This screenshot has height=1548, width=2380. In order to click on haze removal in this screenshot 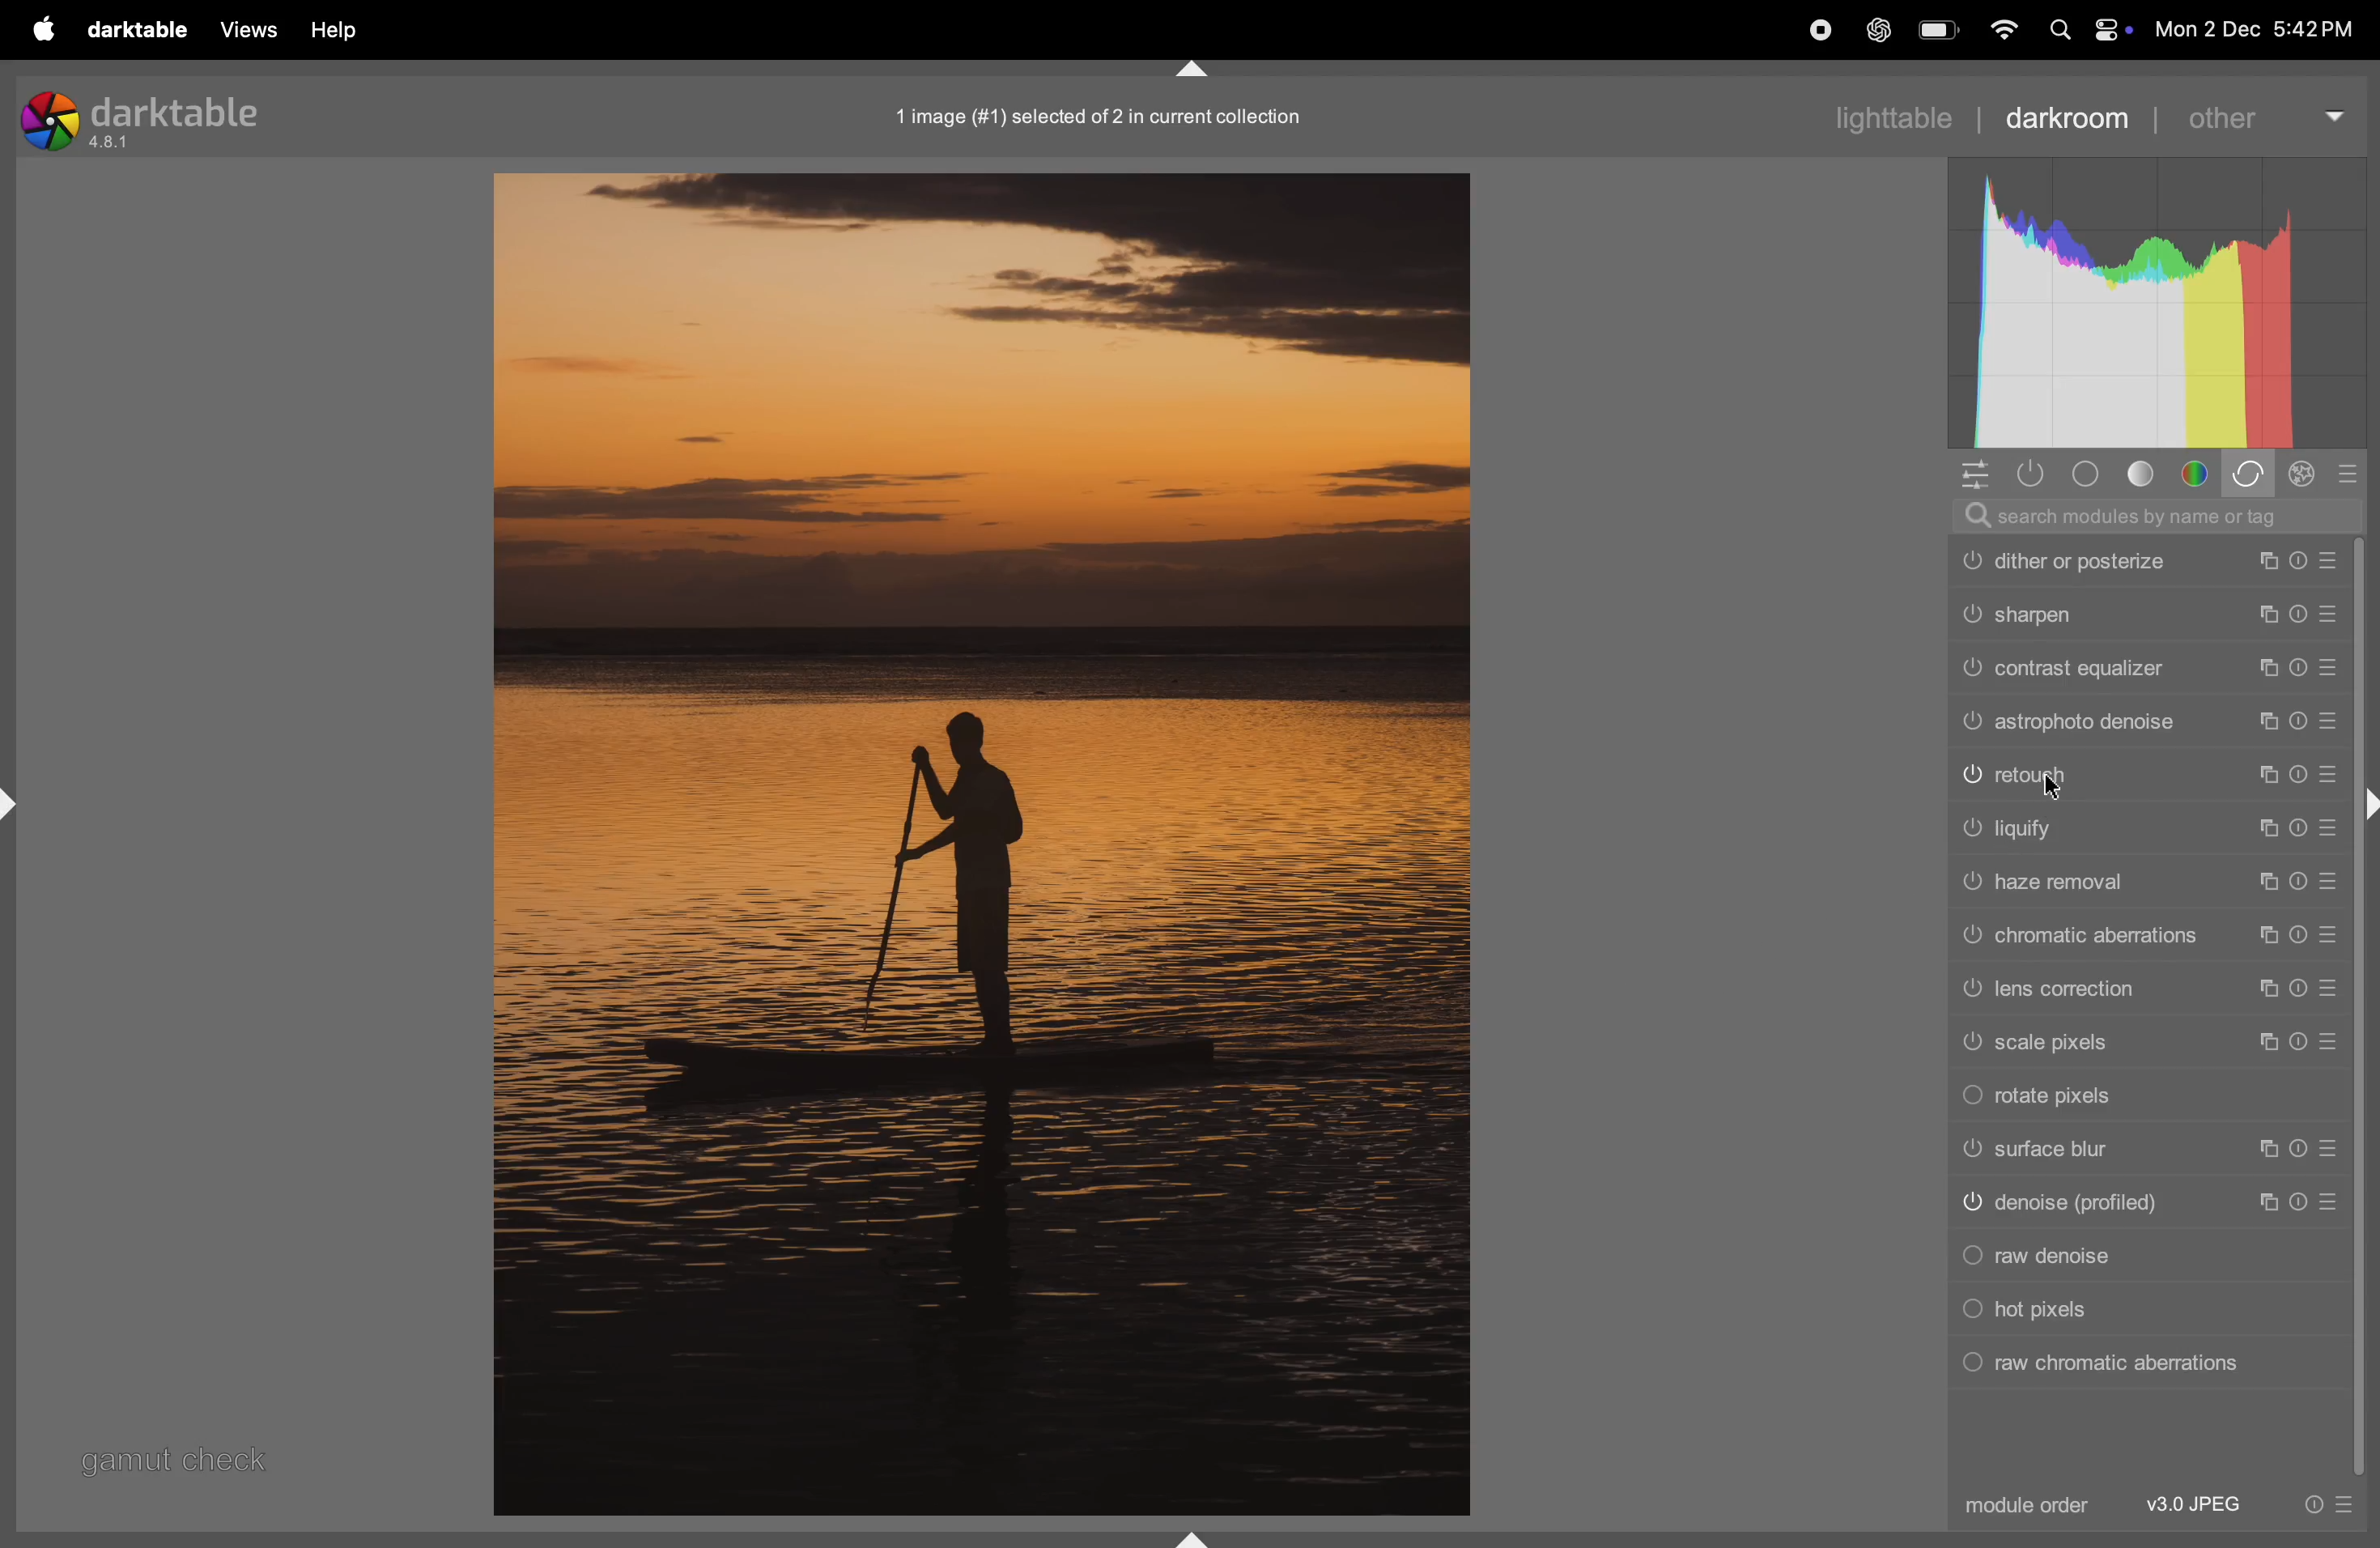, I will do `click(2148, 880)`.